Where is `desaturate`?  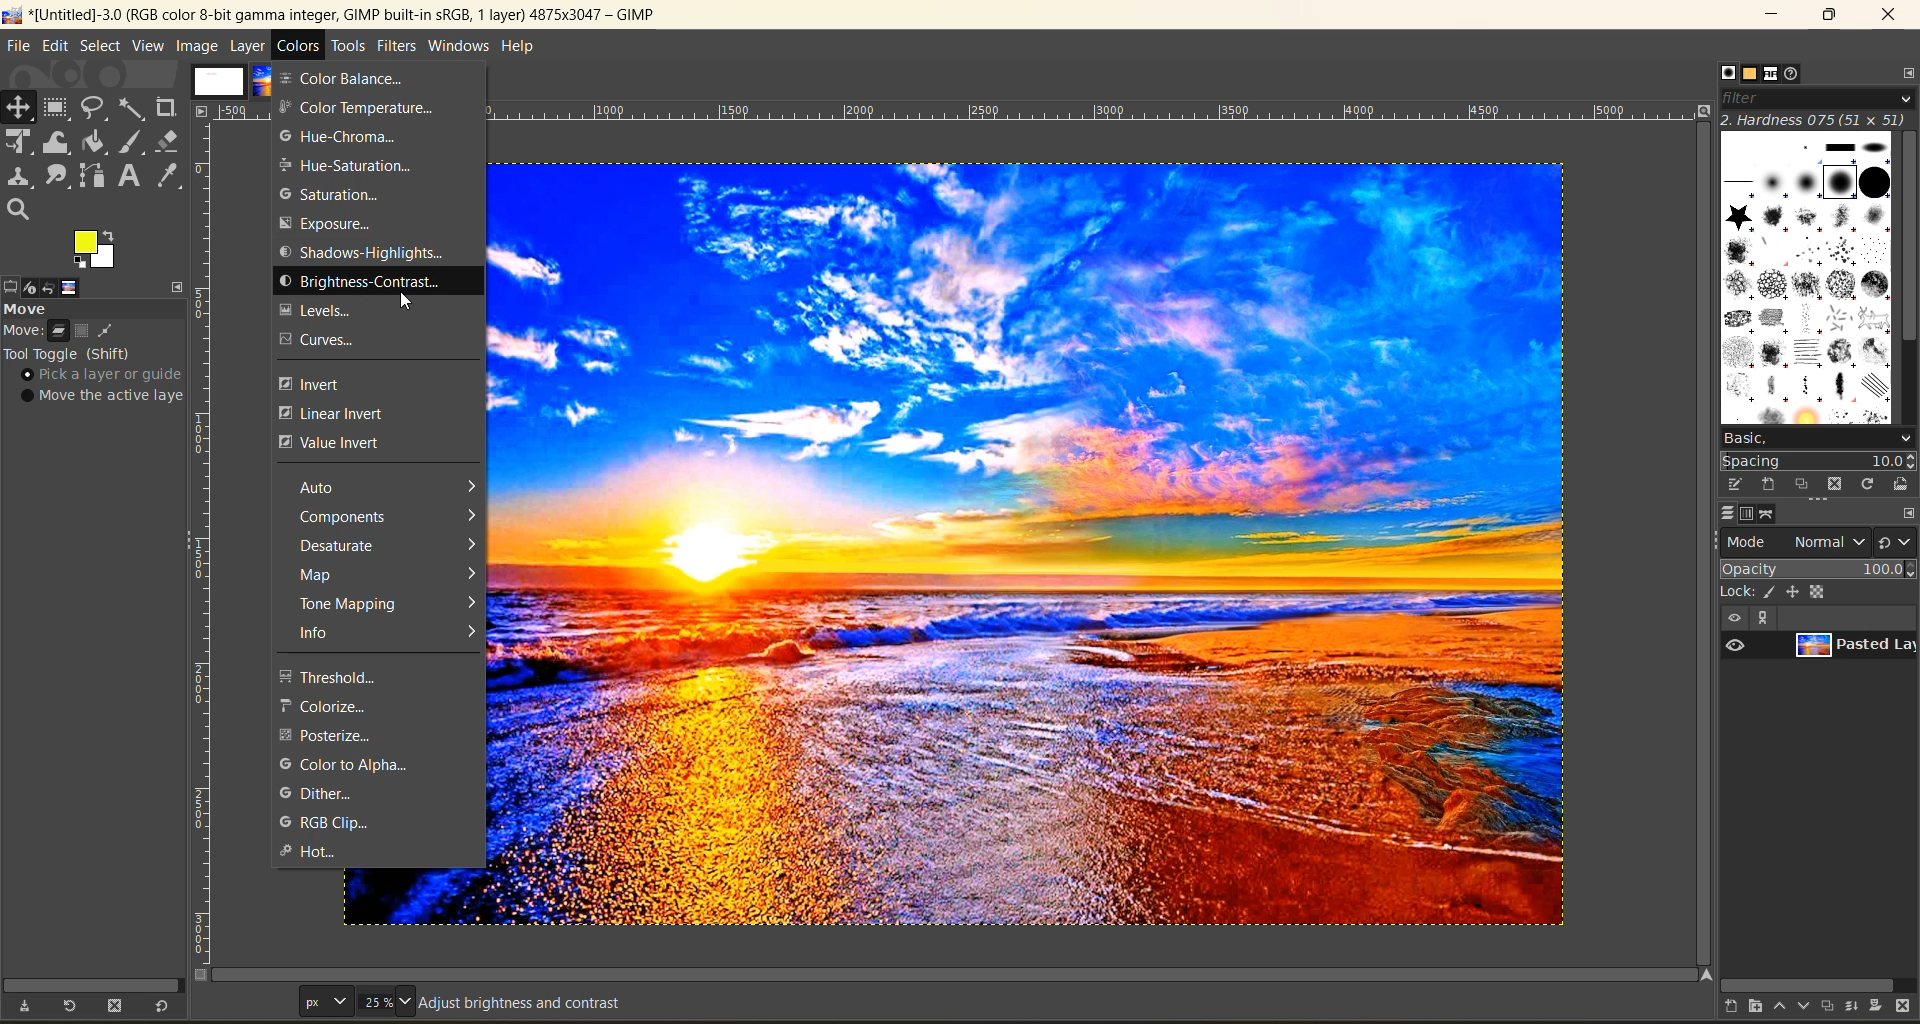 desaturate is located at coordinates (391, 545).